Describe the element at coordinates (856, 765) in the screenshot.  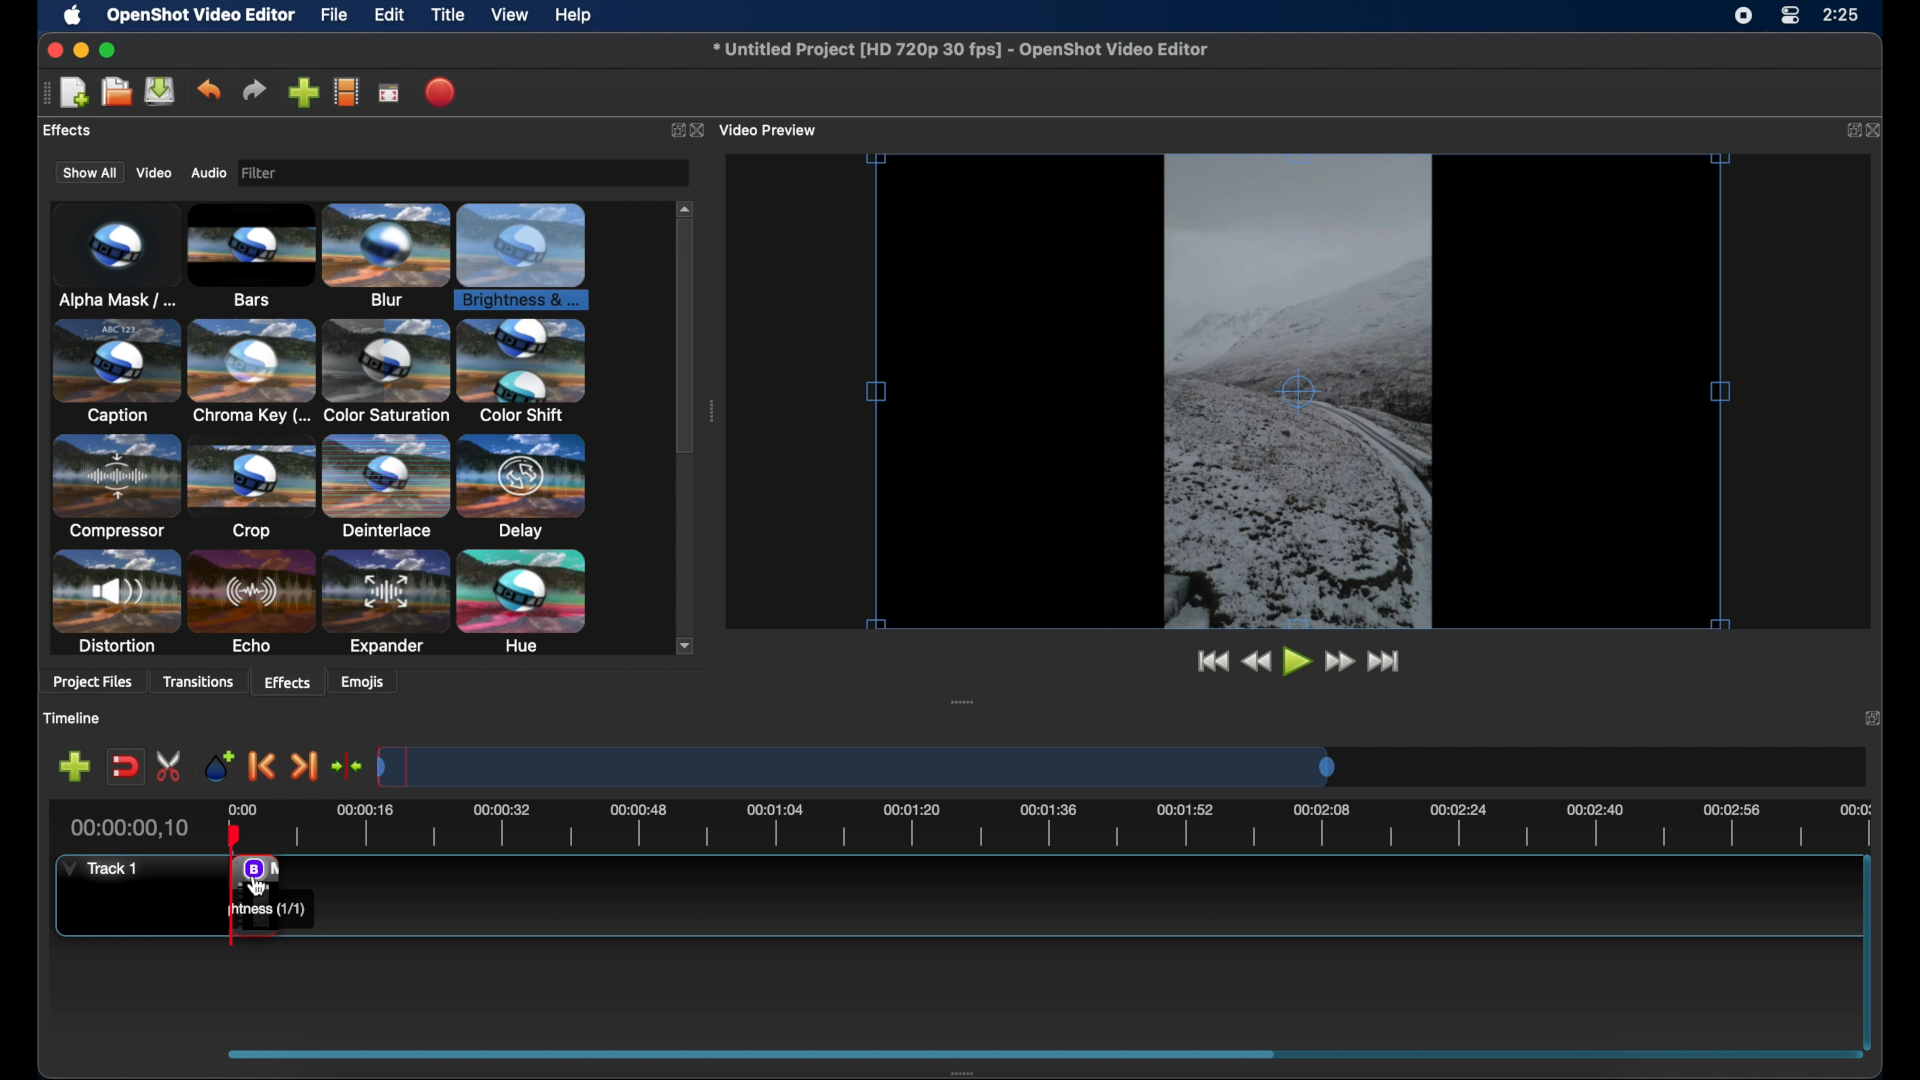
I see `timeline scale` at that location.